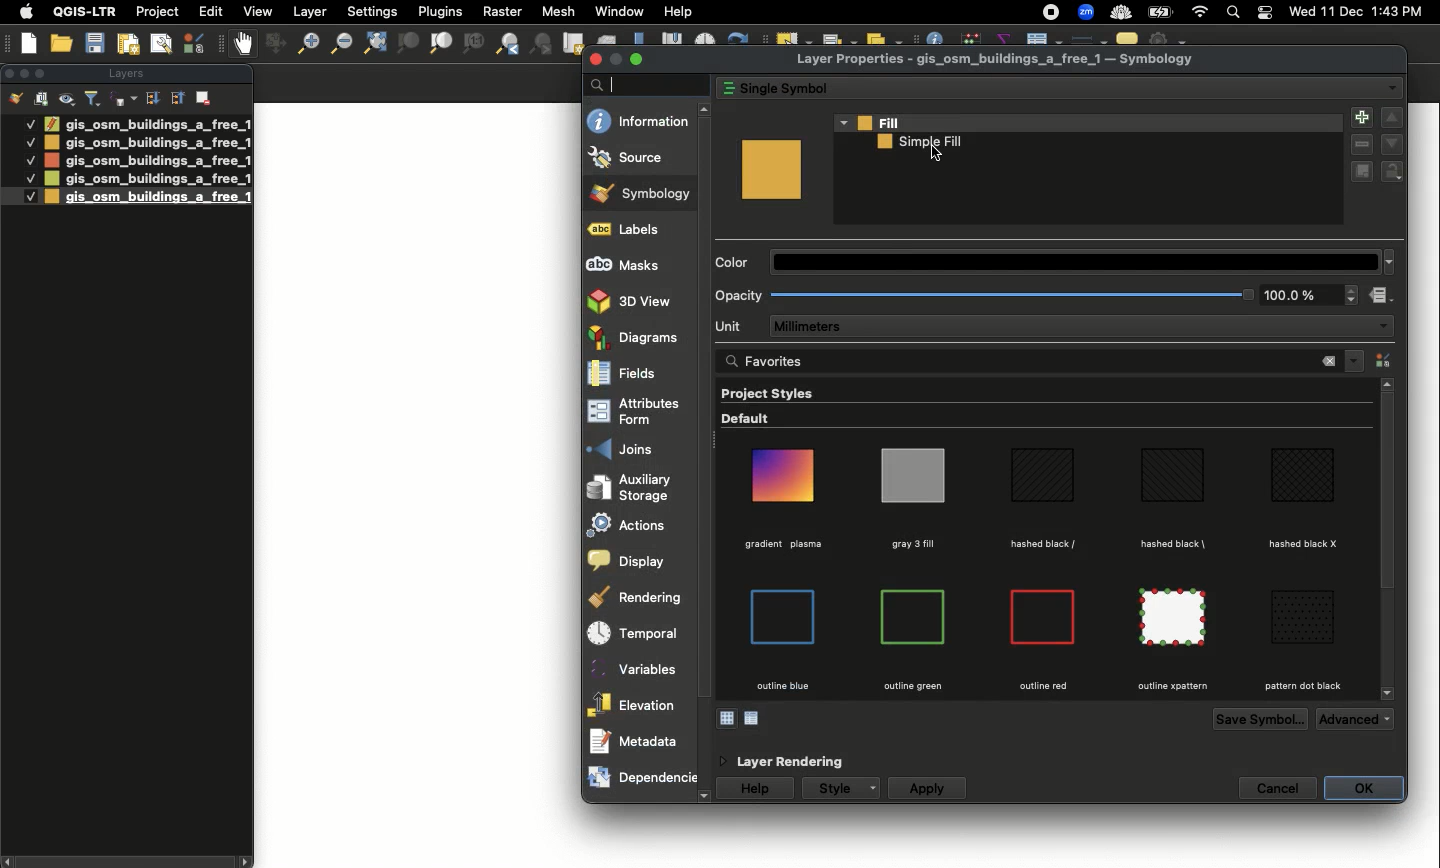 The width and height of the screenshot is (1440, 868). I want to click on Add group, so click(42, 98).